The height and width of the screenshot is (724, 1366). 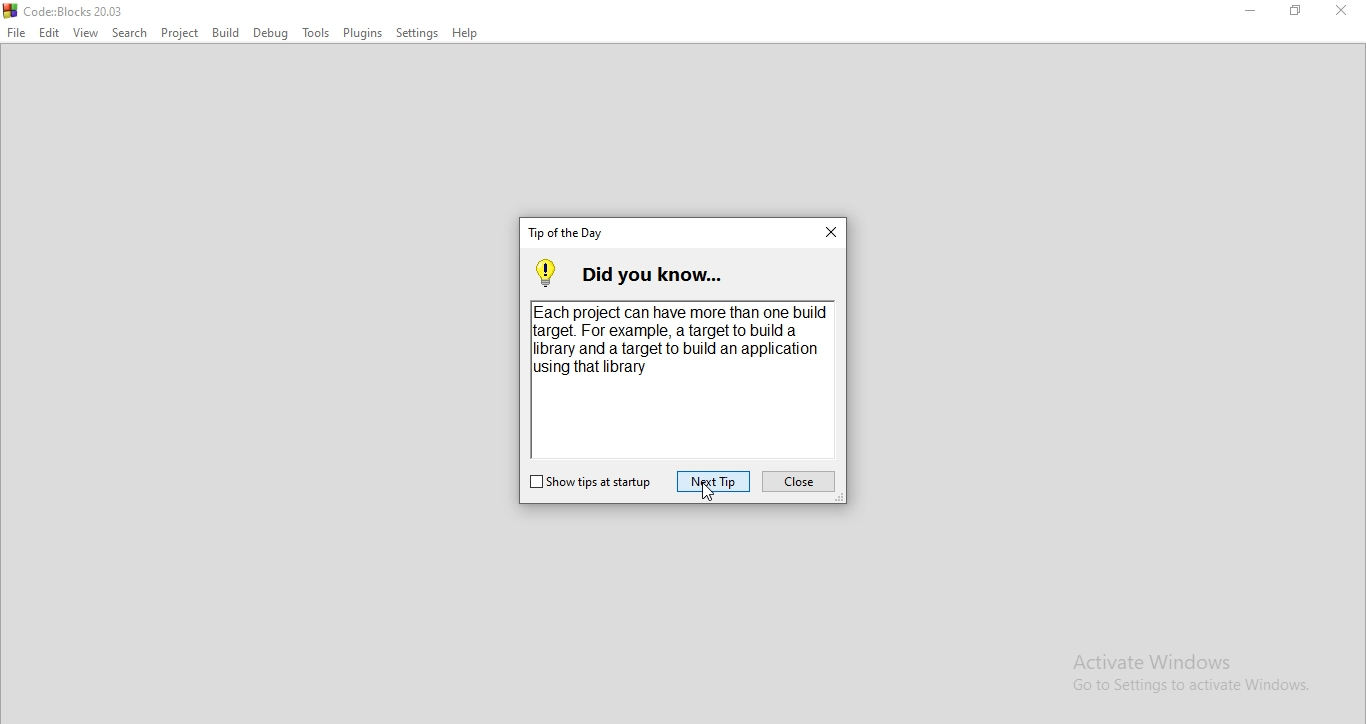 I want to click on Help, so click(x=463, y=34).